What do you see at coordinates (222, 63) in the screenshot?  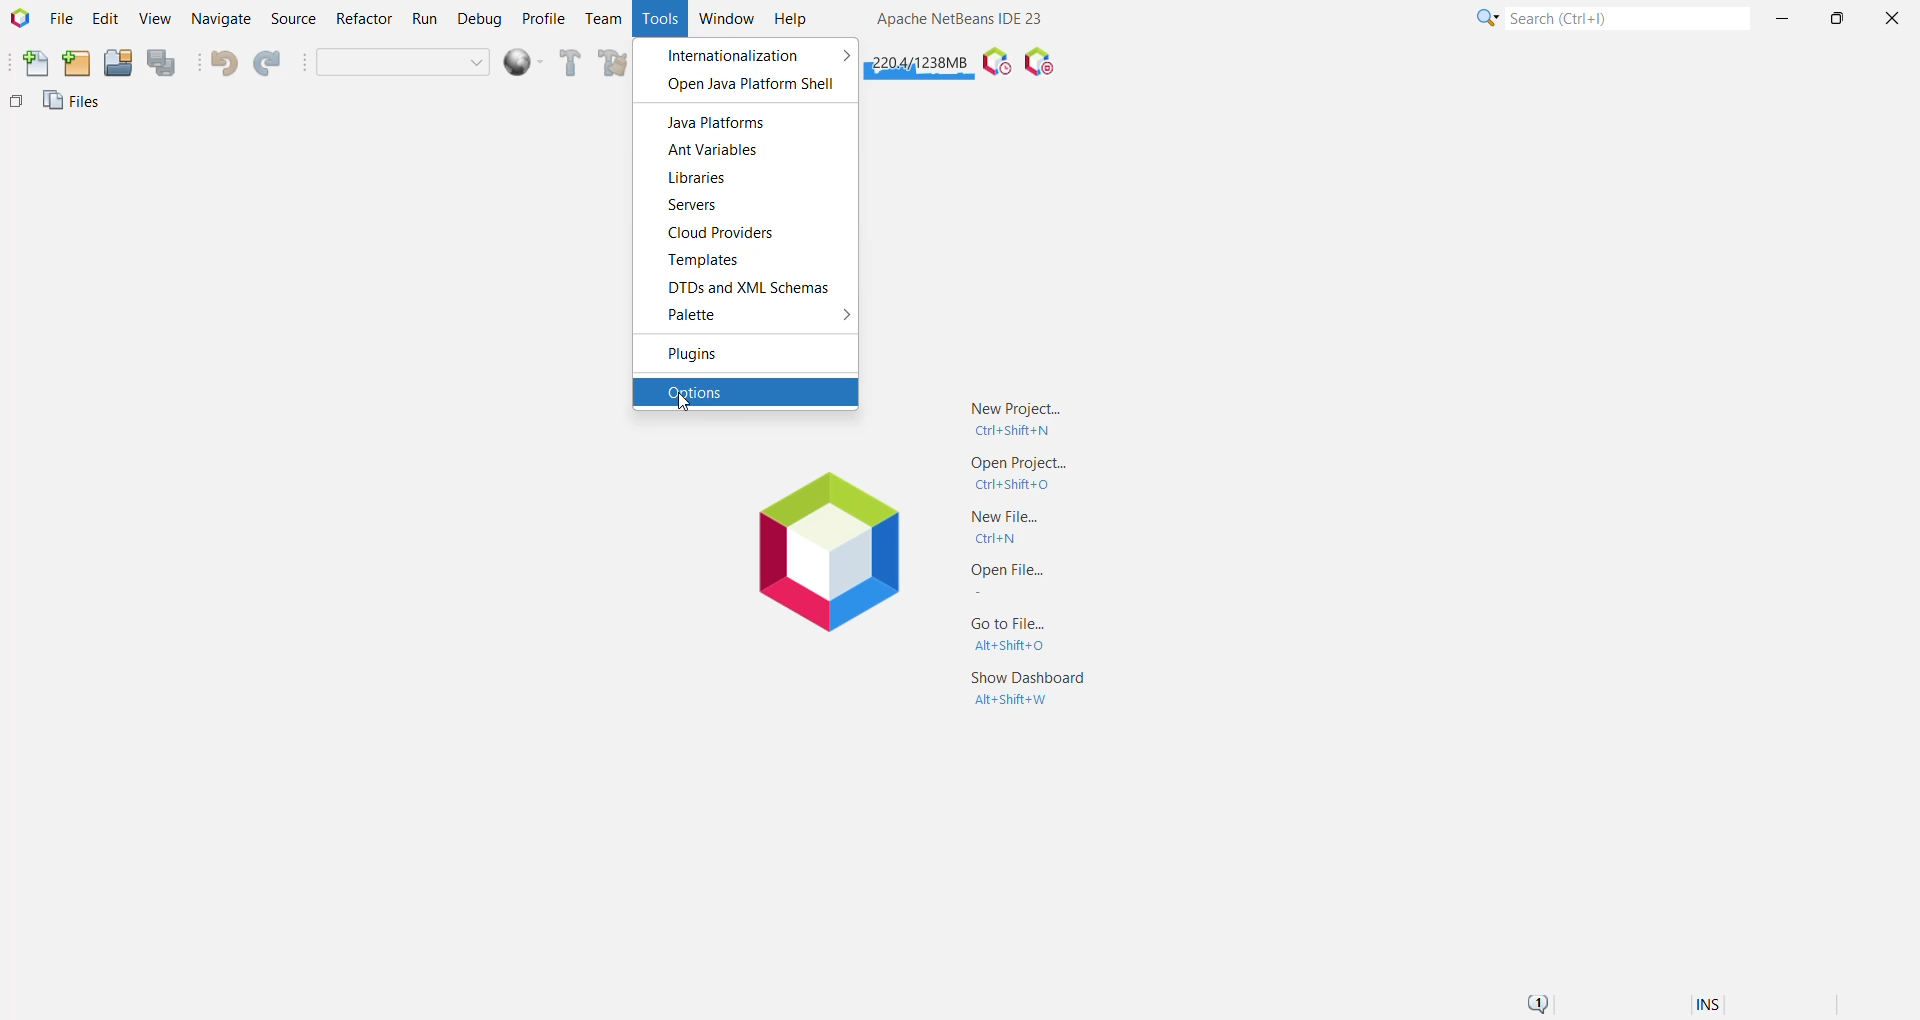 I see `Undo` at bounding box center [222, 63].